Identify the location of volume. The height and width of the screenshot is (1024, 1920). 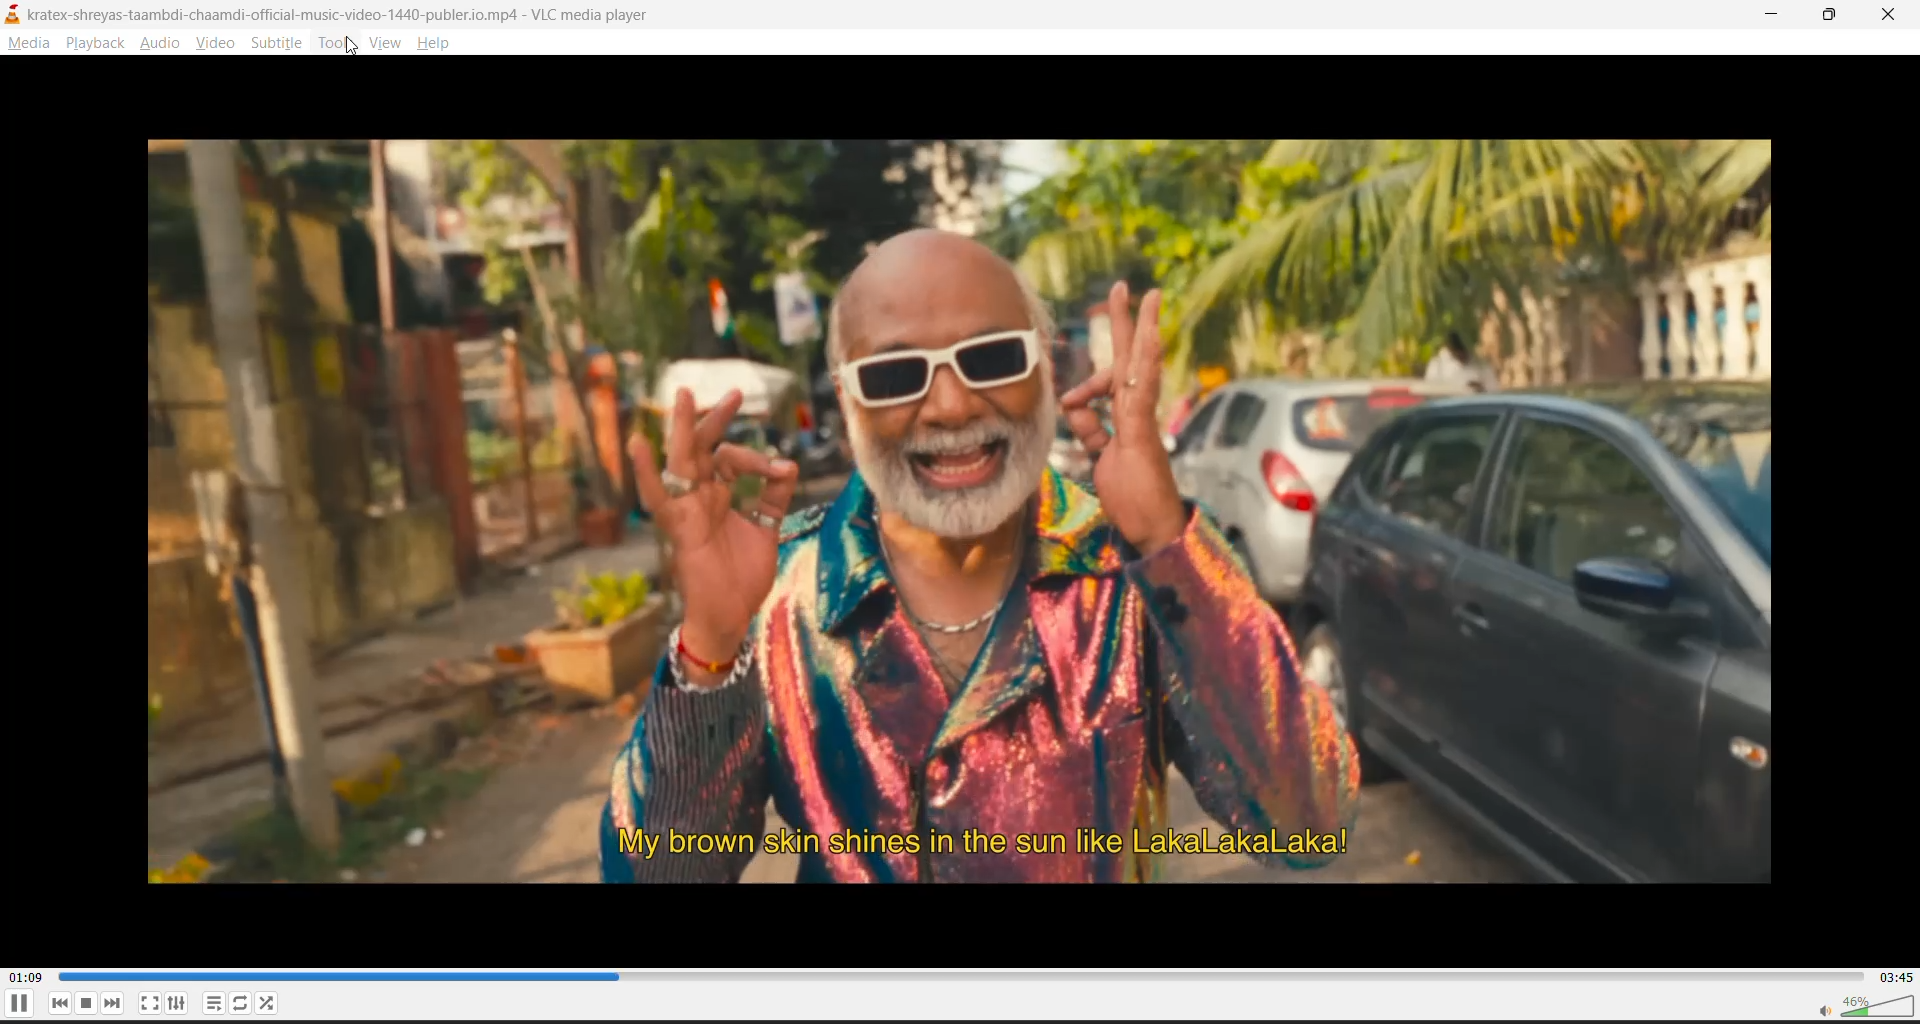
(1863, 1006).